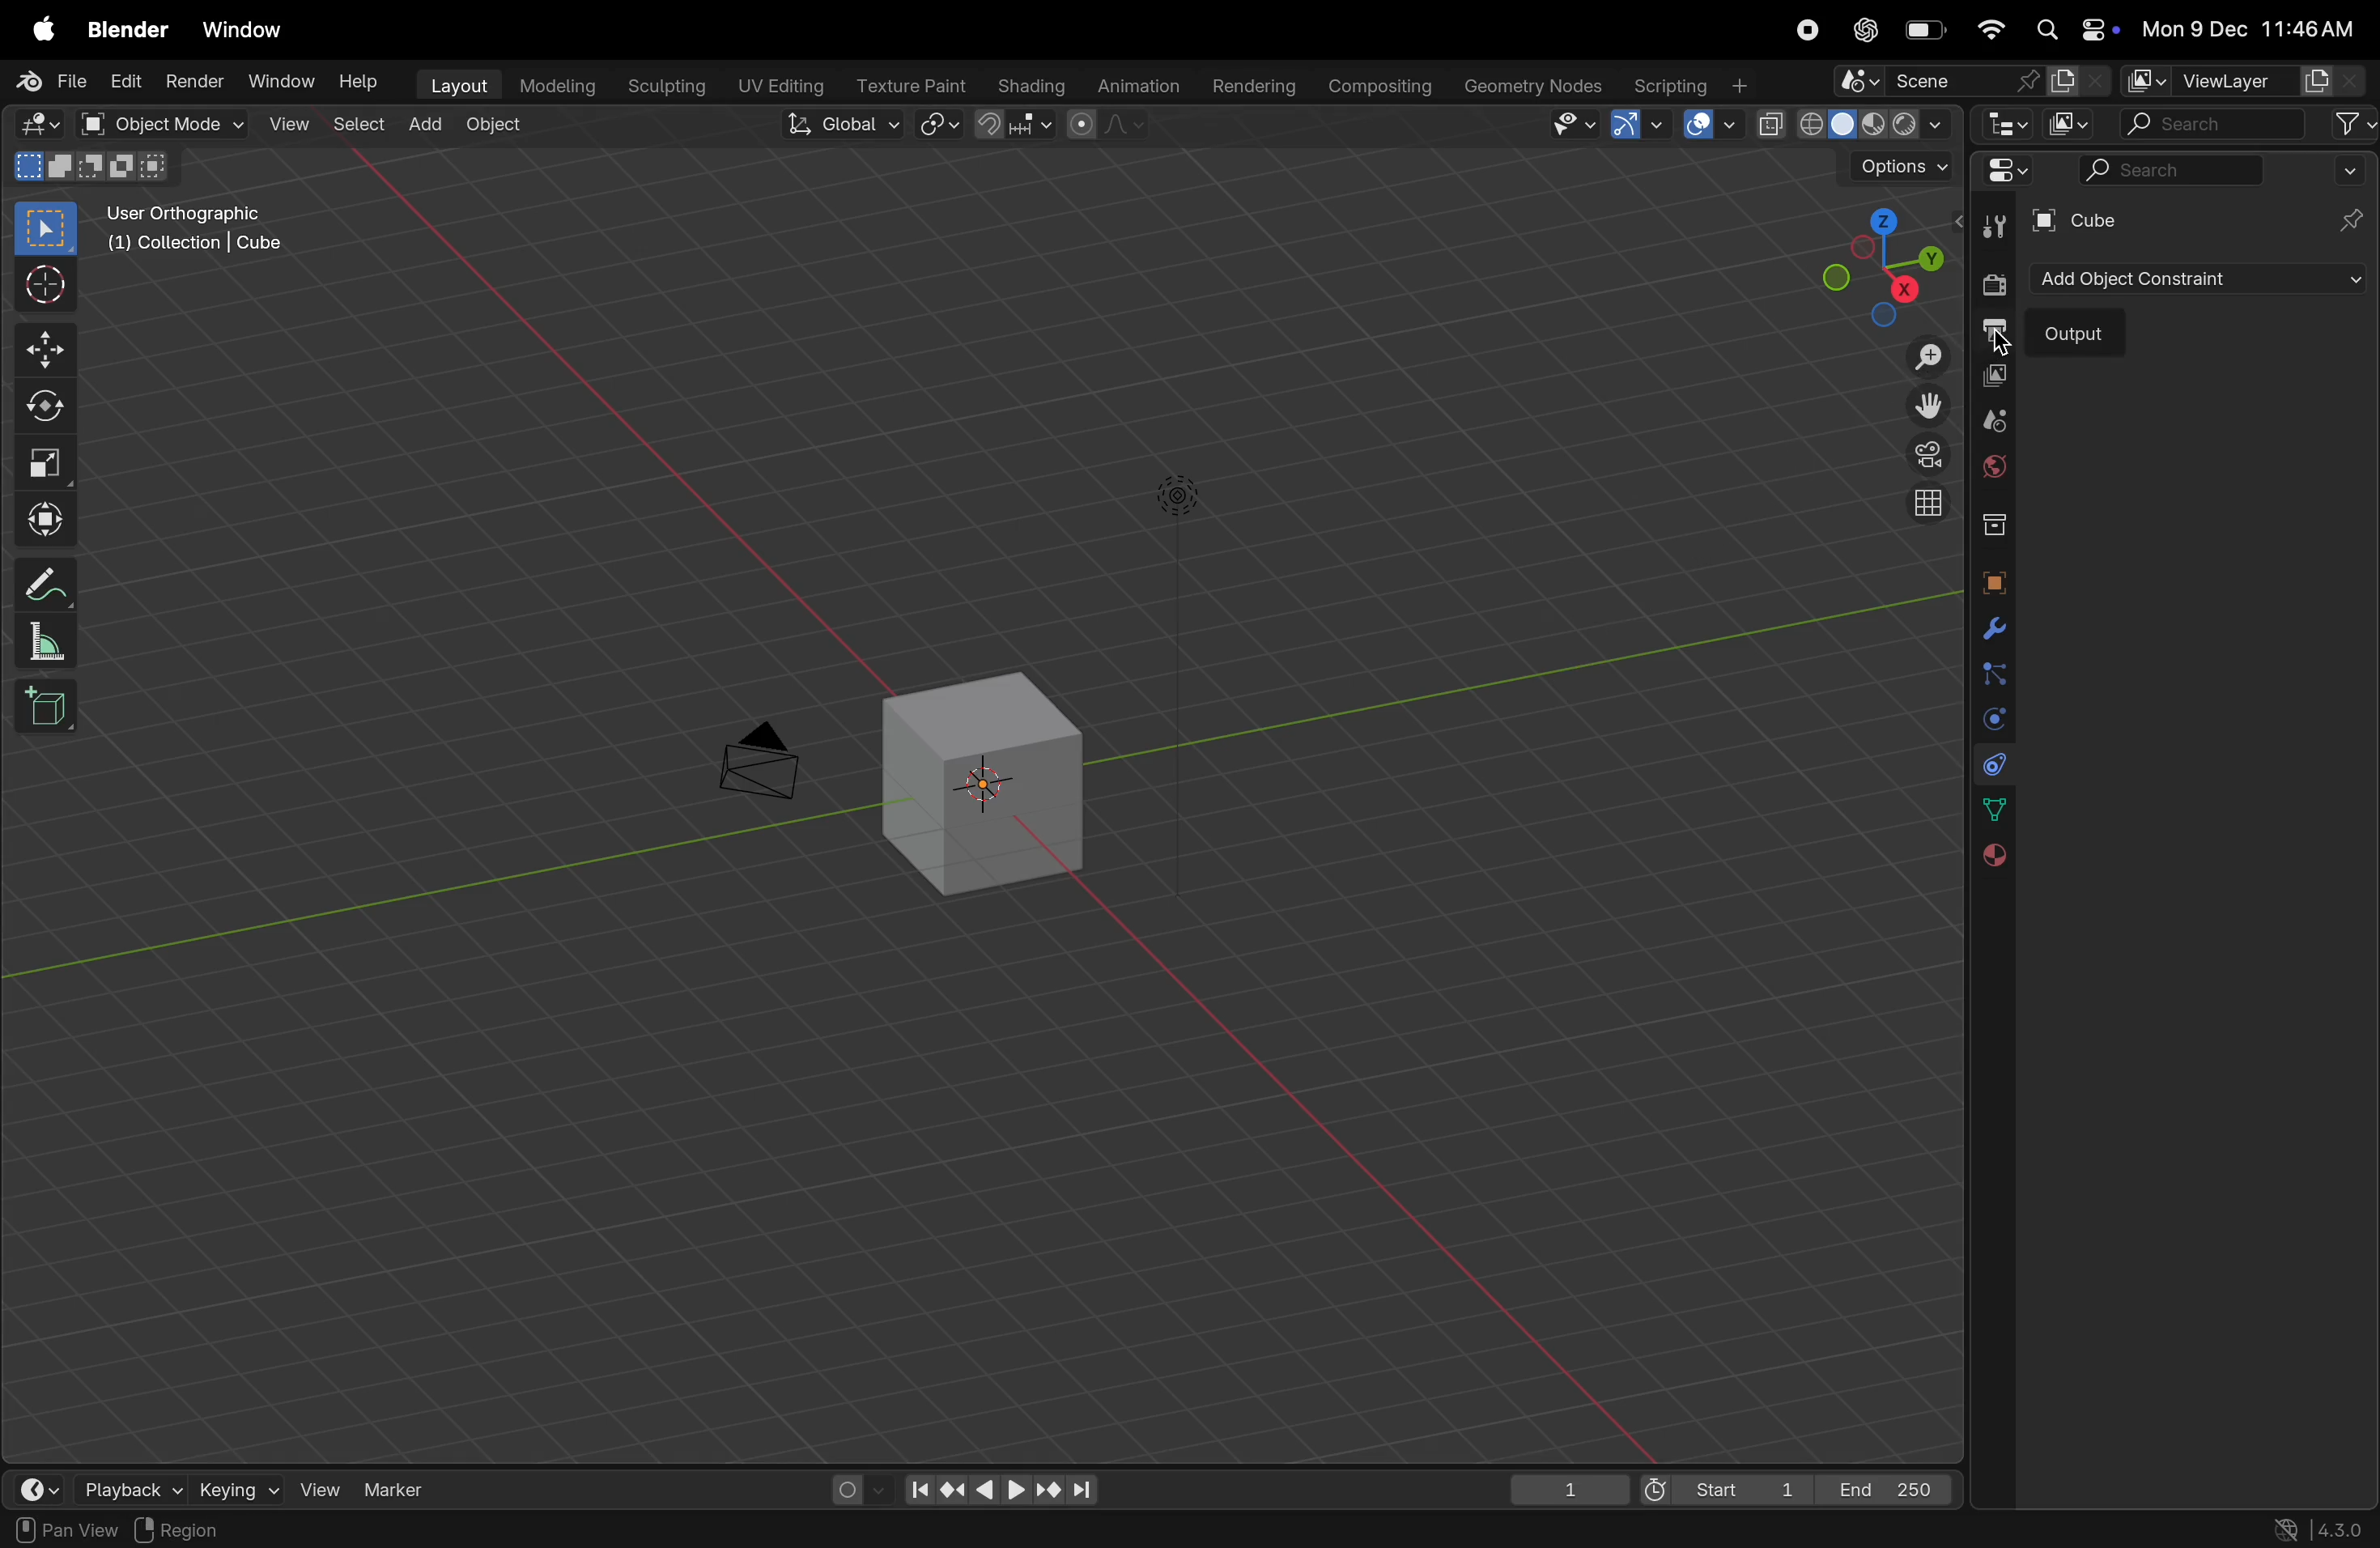 Image resolution: width=2380 pixels, height=1548 pixels. What do you see at coordinates (1104, 127) in the screenshot?
I see `proportional editing objects` at bounding box center [1104, 127].